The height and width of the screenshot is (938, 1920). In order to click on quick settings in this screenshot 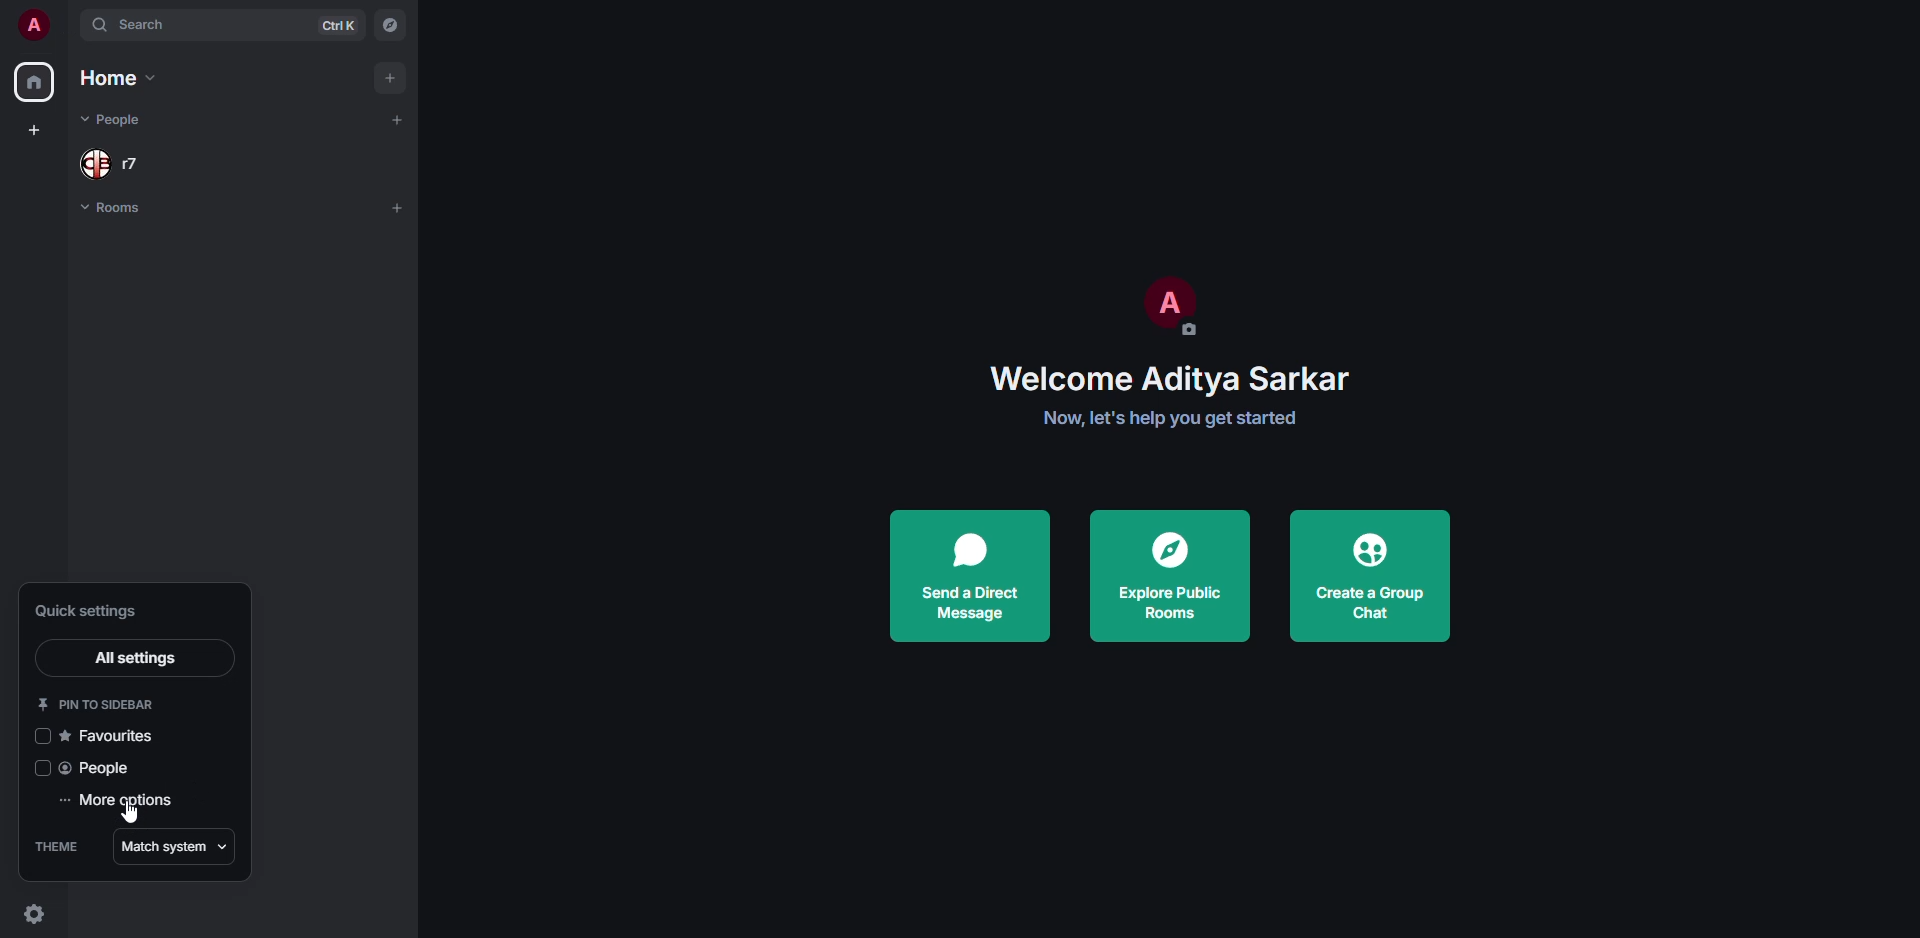, I will do `click(34, 912)`.